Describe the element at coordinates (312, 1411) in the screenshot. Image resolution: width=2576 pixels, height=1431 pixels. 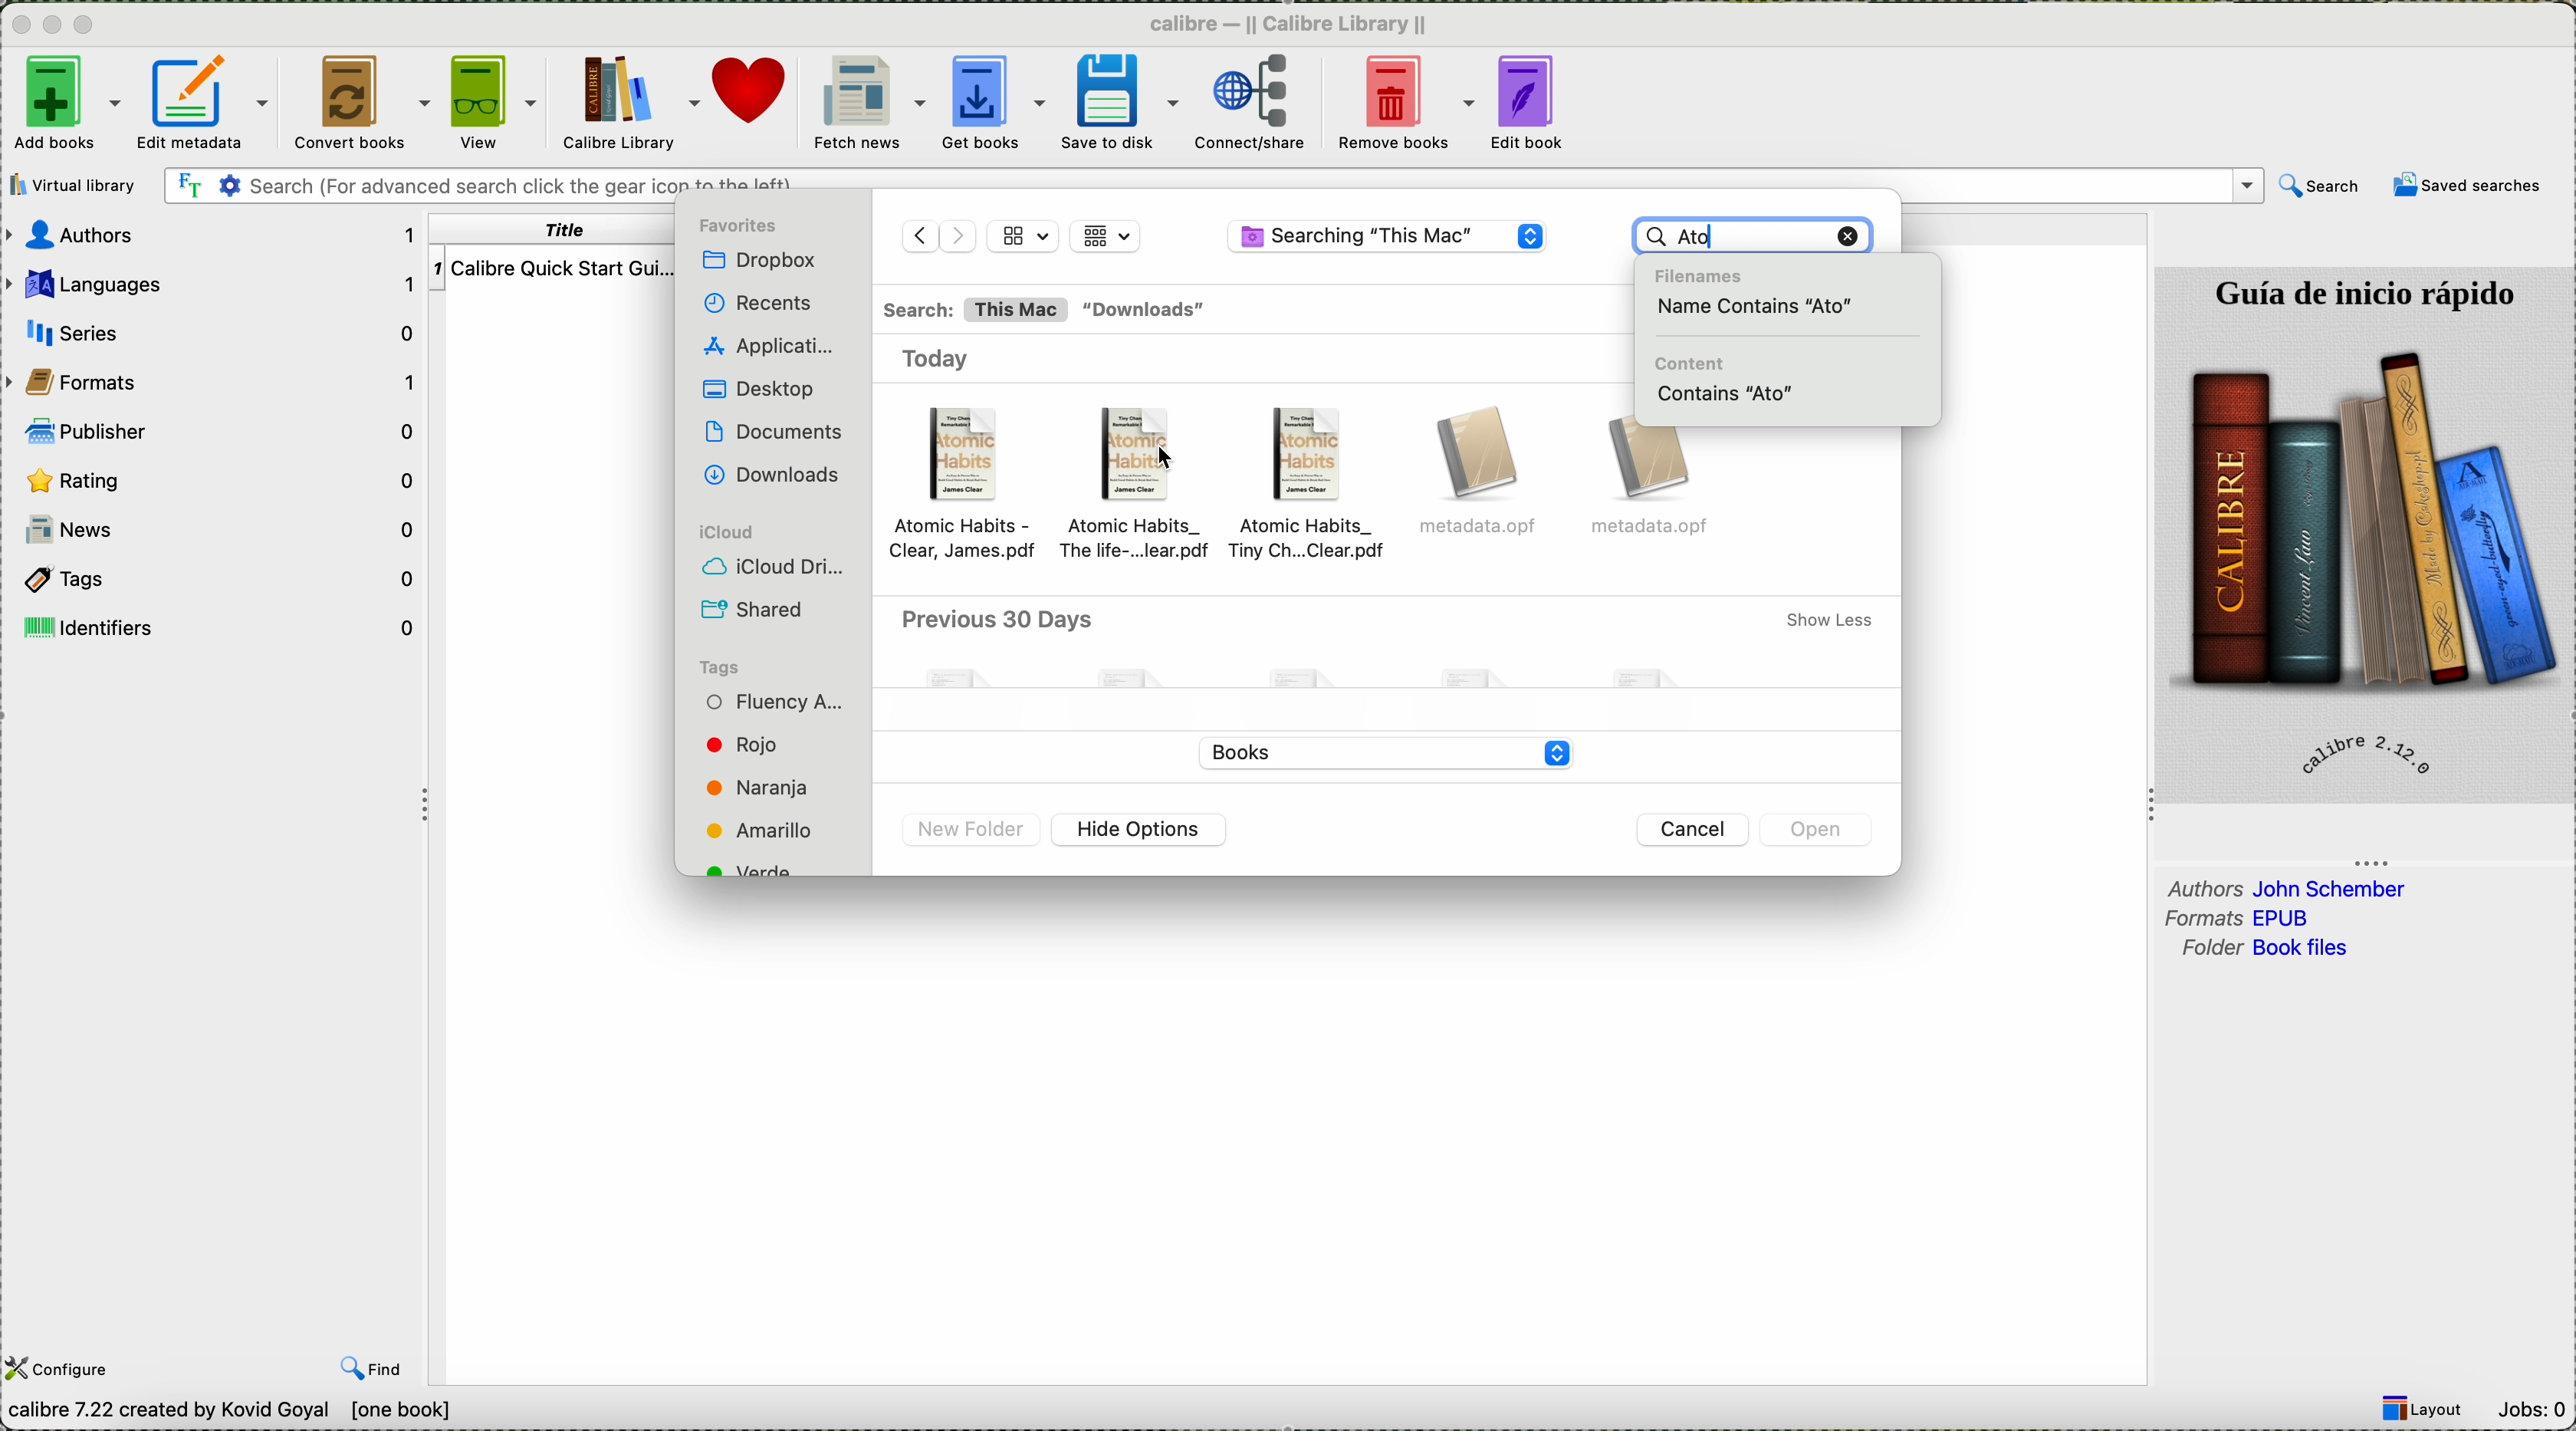
I see `data` at that location.